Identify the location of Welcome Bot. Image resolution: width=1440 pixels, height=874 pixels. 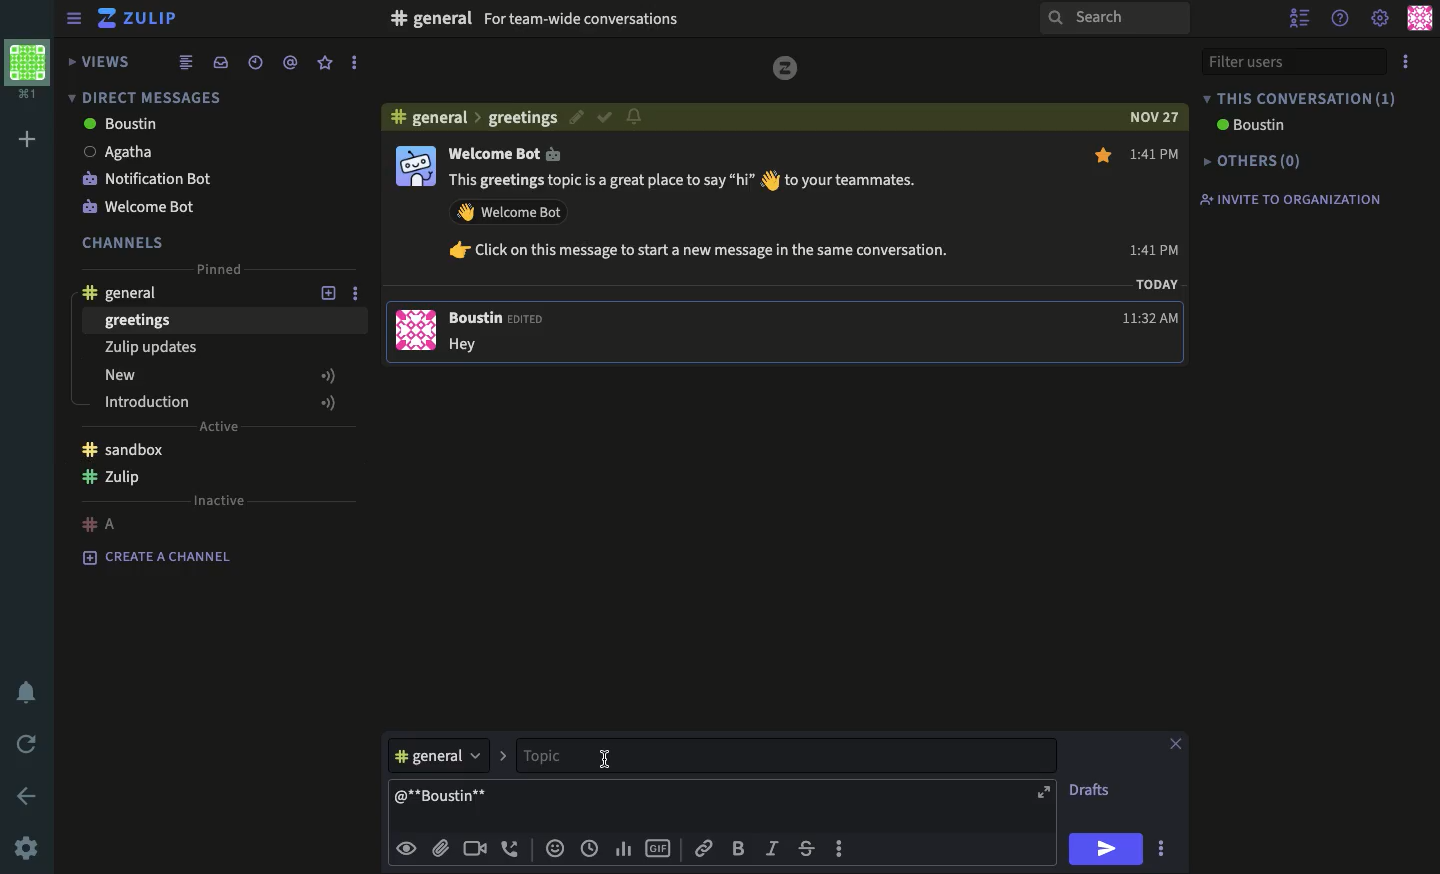
(506, 152).